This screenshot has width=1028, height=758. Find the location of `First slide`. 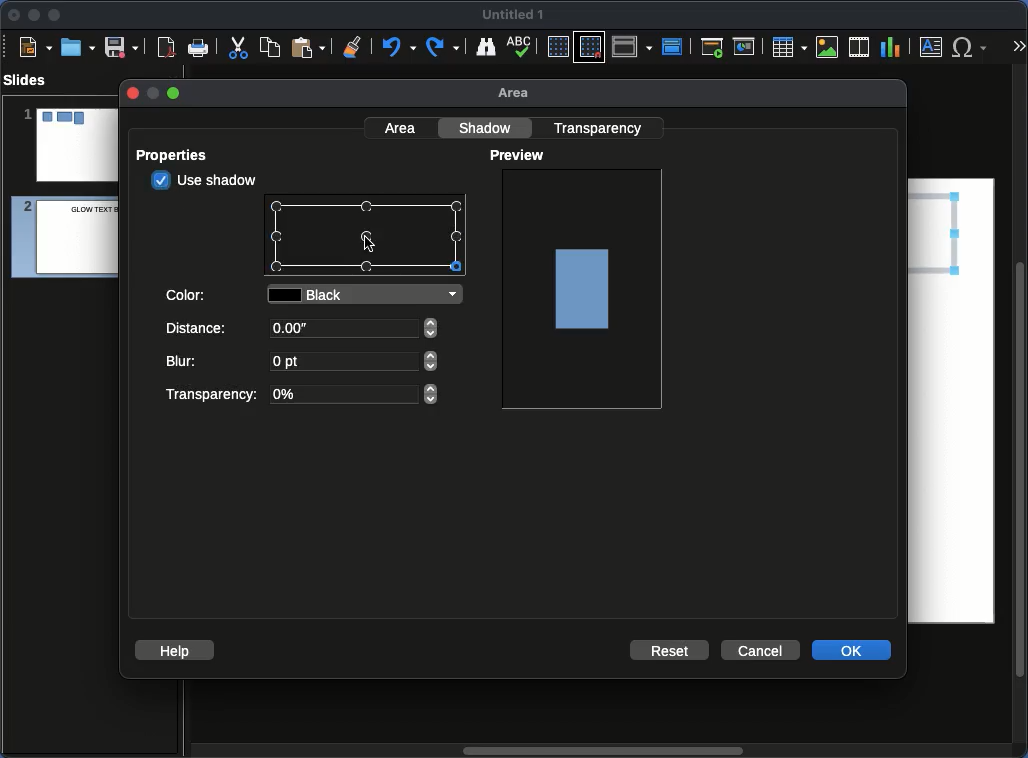

First slide is located at coordinates (712, 47).